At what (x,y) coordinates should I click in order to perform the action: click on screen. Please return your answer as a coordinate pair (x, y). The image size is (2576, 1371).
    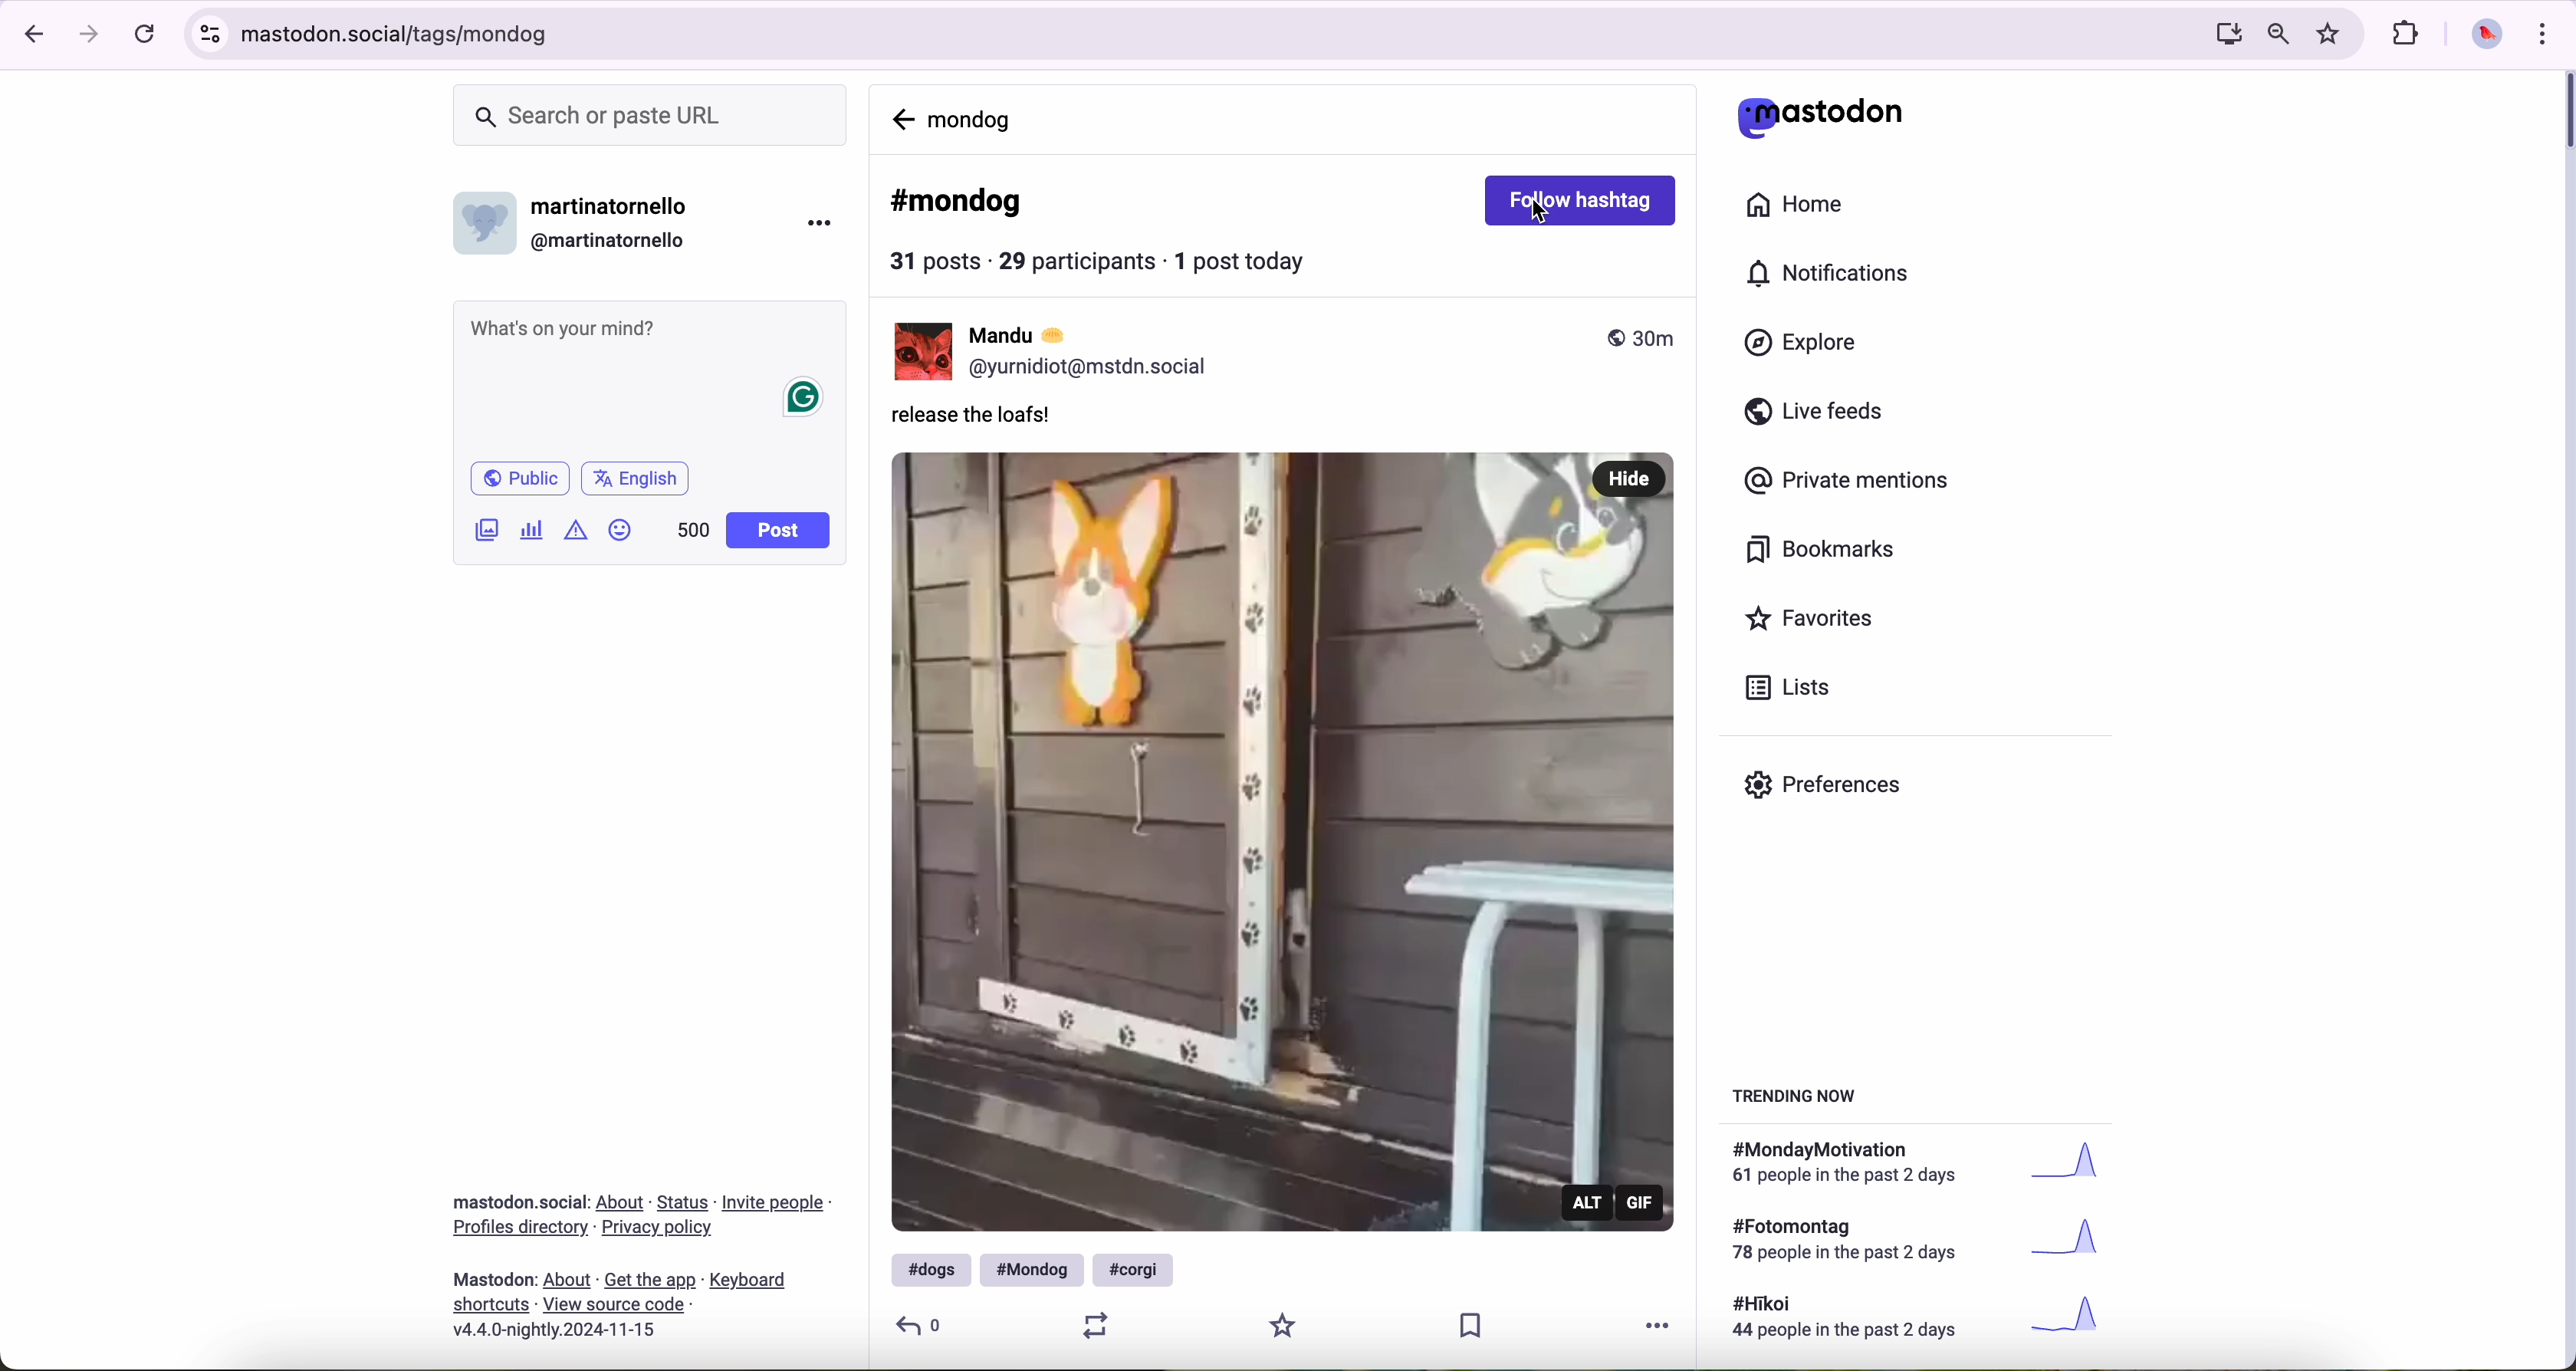
    Looking at the image, I should click on (2223, 35).